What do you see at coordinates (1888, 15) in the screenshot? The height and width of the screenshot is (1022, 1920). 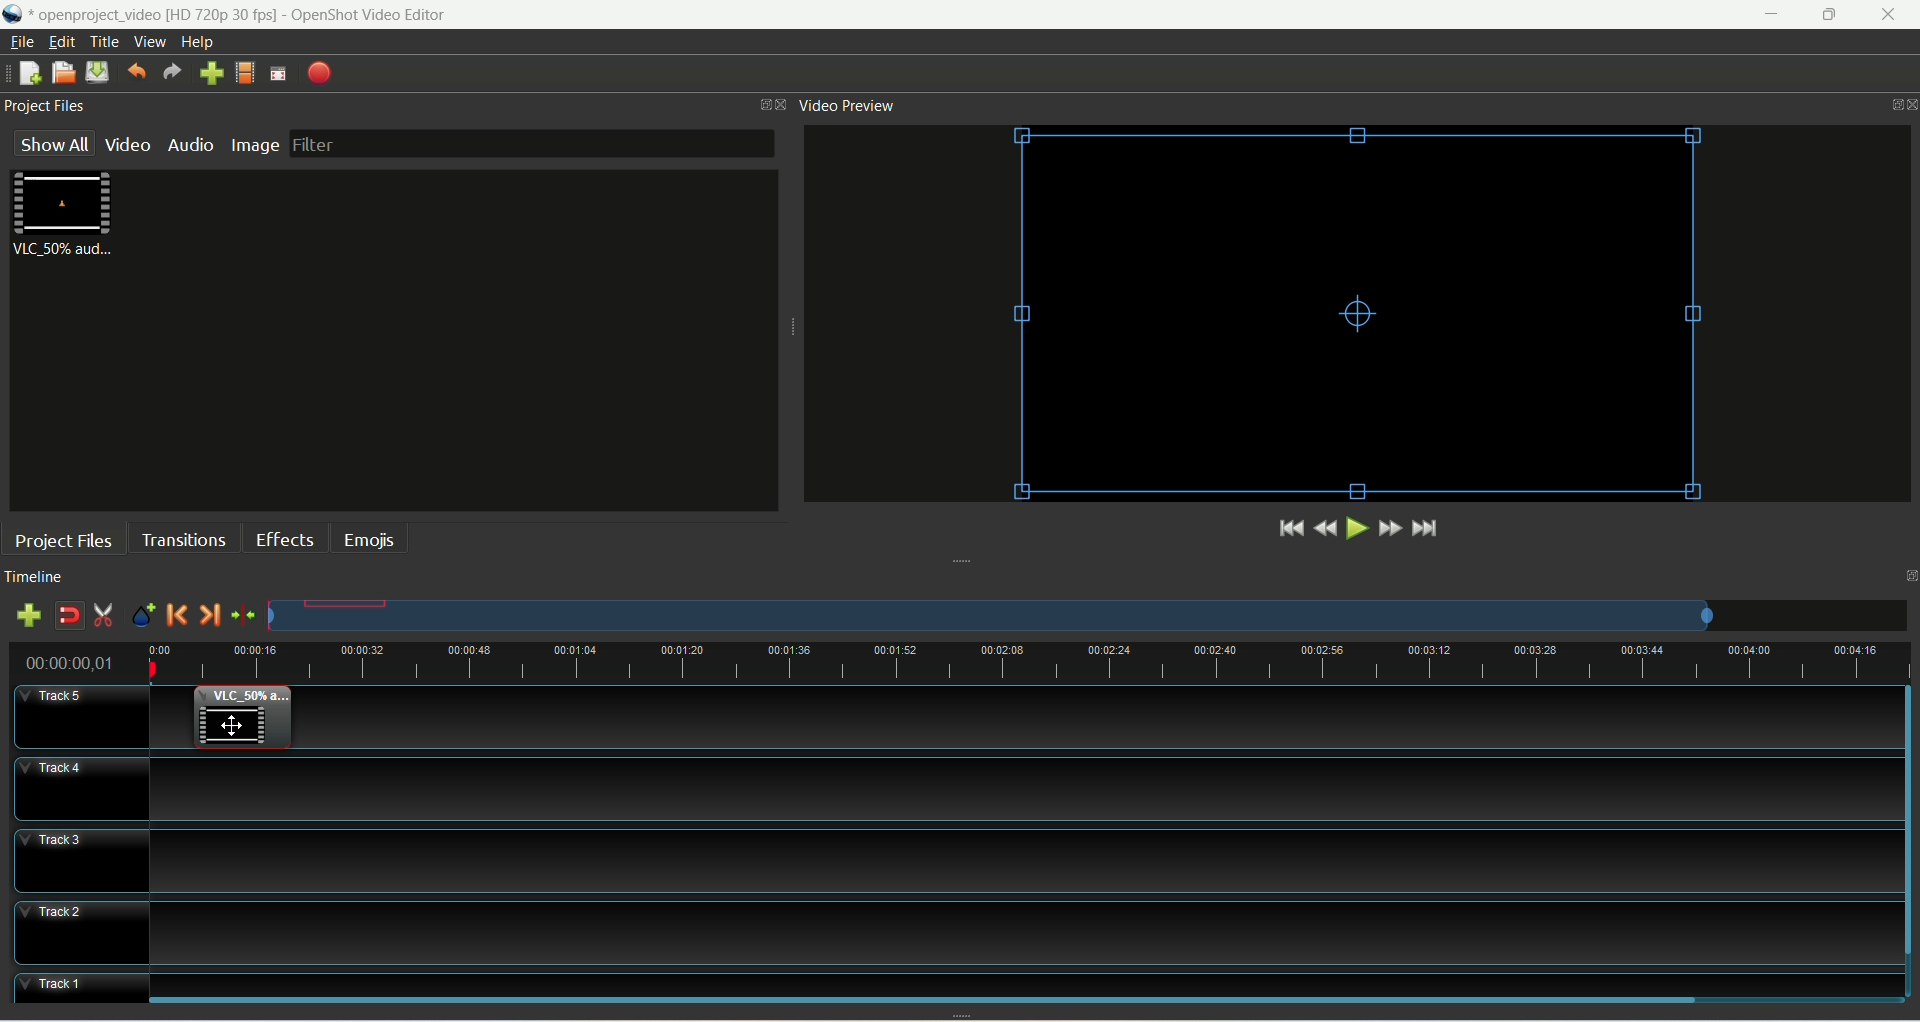 I see `close` at bounding box center [1888, 15].